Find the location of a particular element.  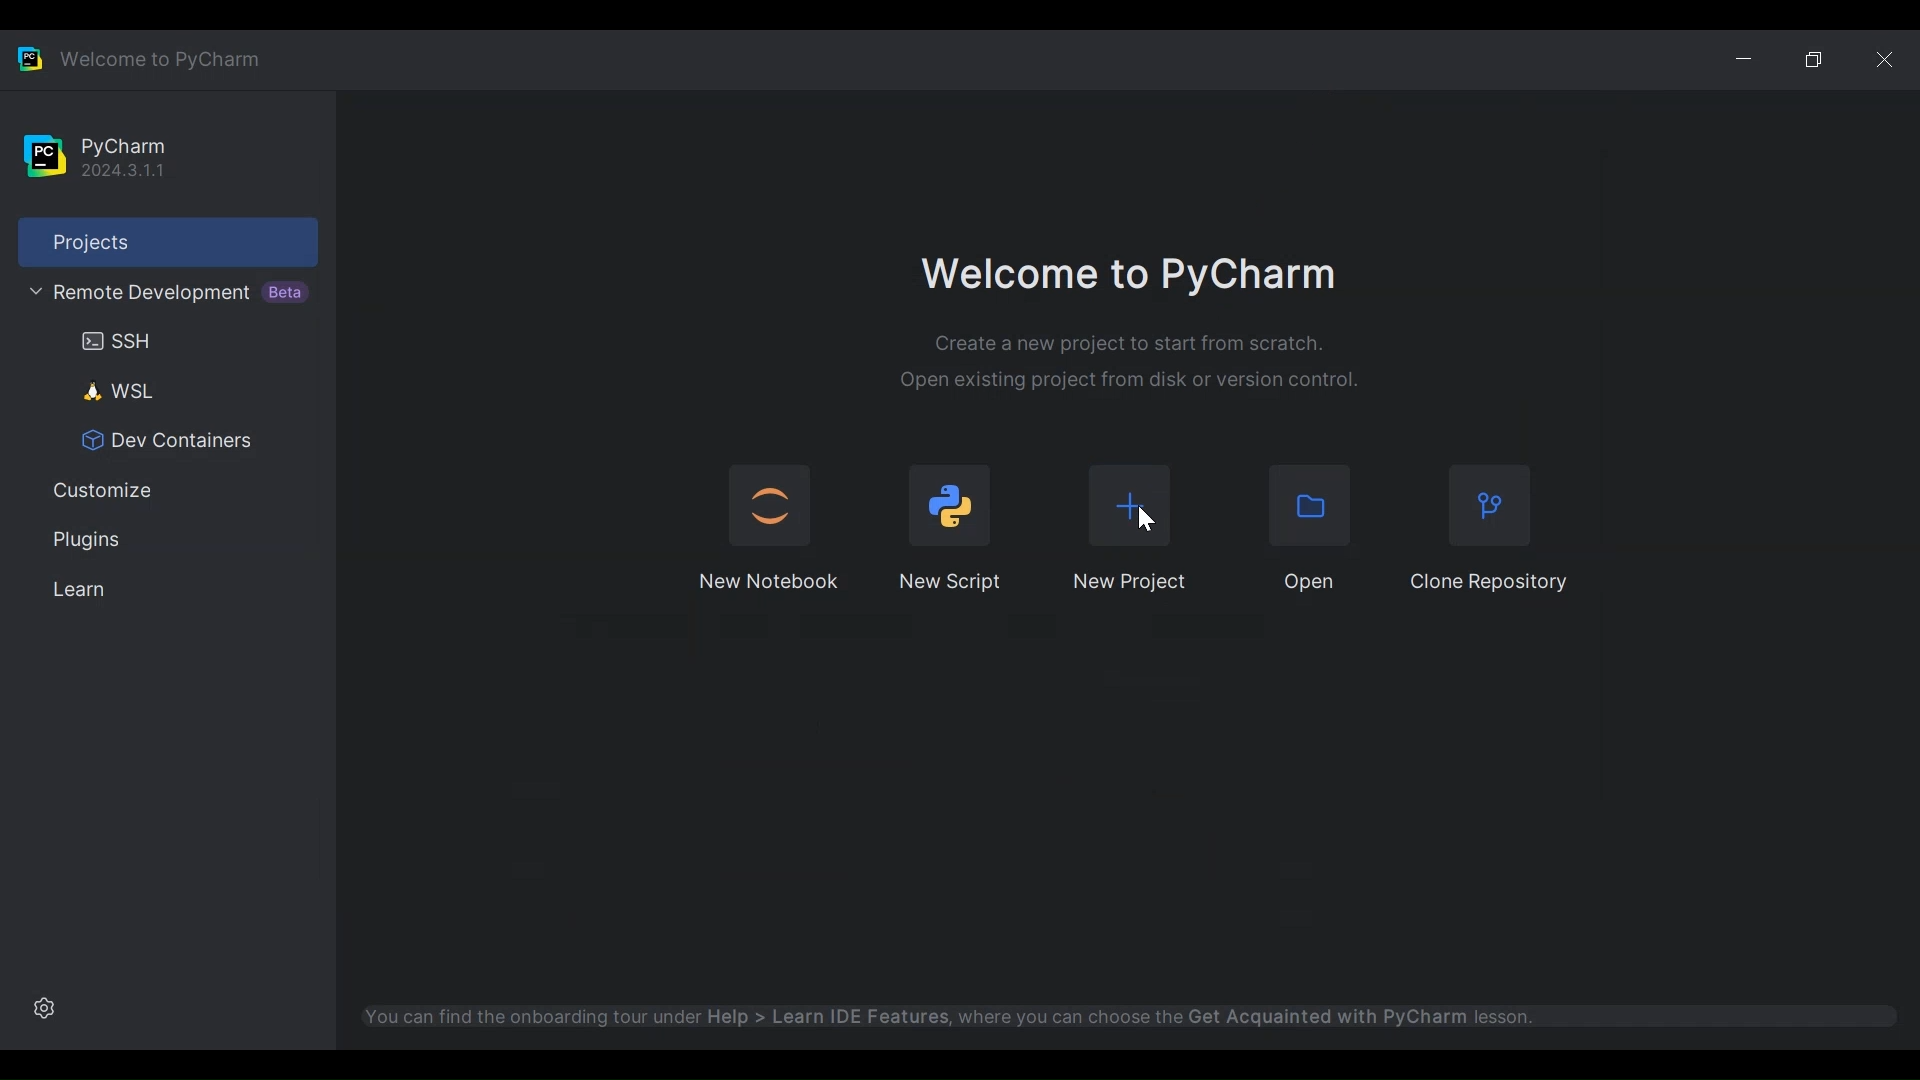

PyCharm Desktop Icon is located at coordinates (44, 157).